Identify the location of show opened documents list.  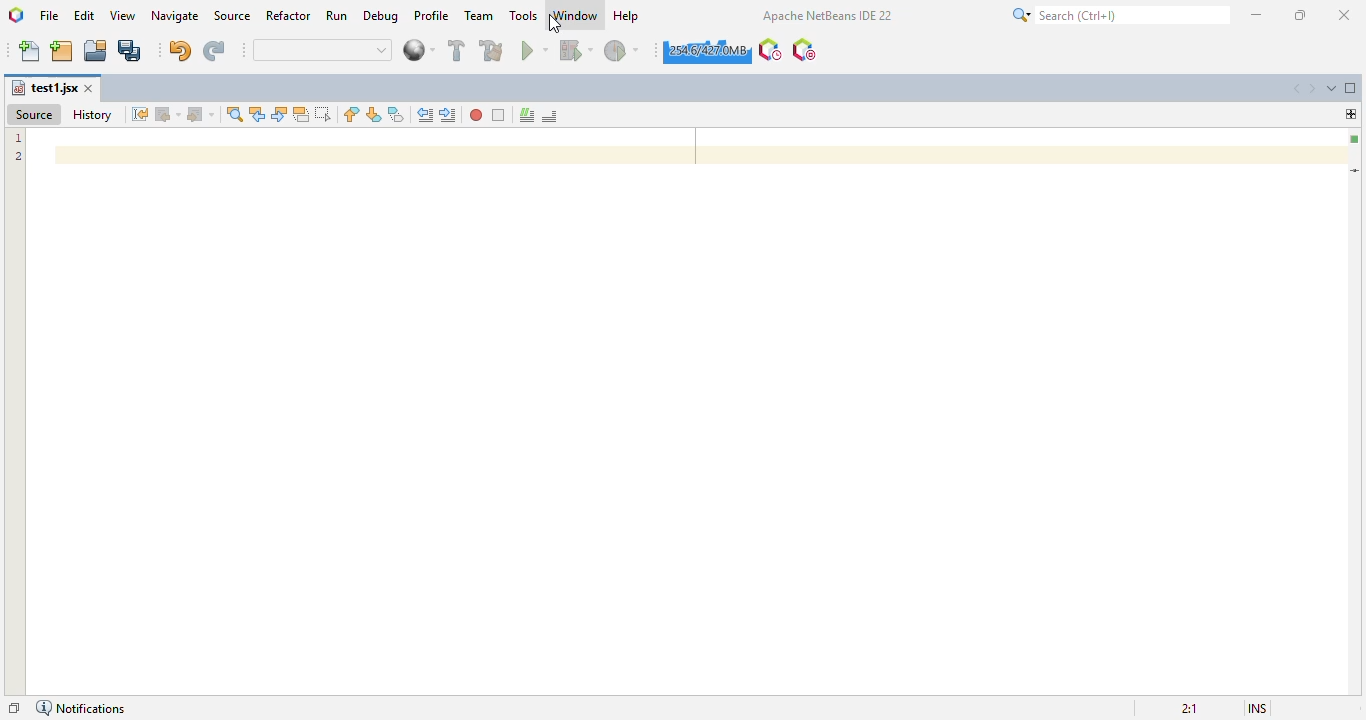
(1332, 87).